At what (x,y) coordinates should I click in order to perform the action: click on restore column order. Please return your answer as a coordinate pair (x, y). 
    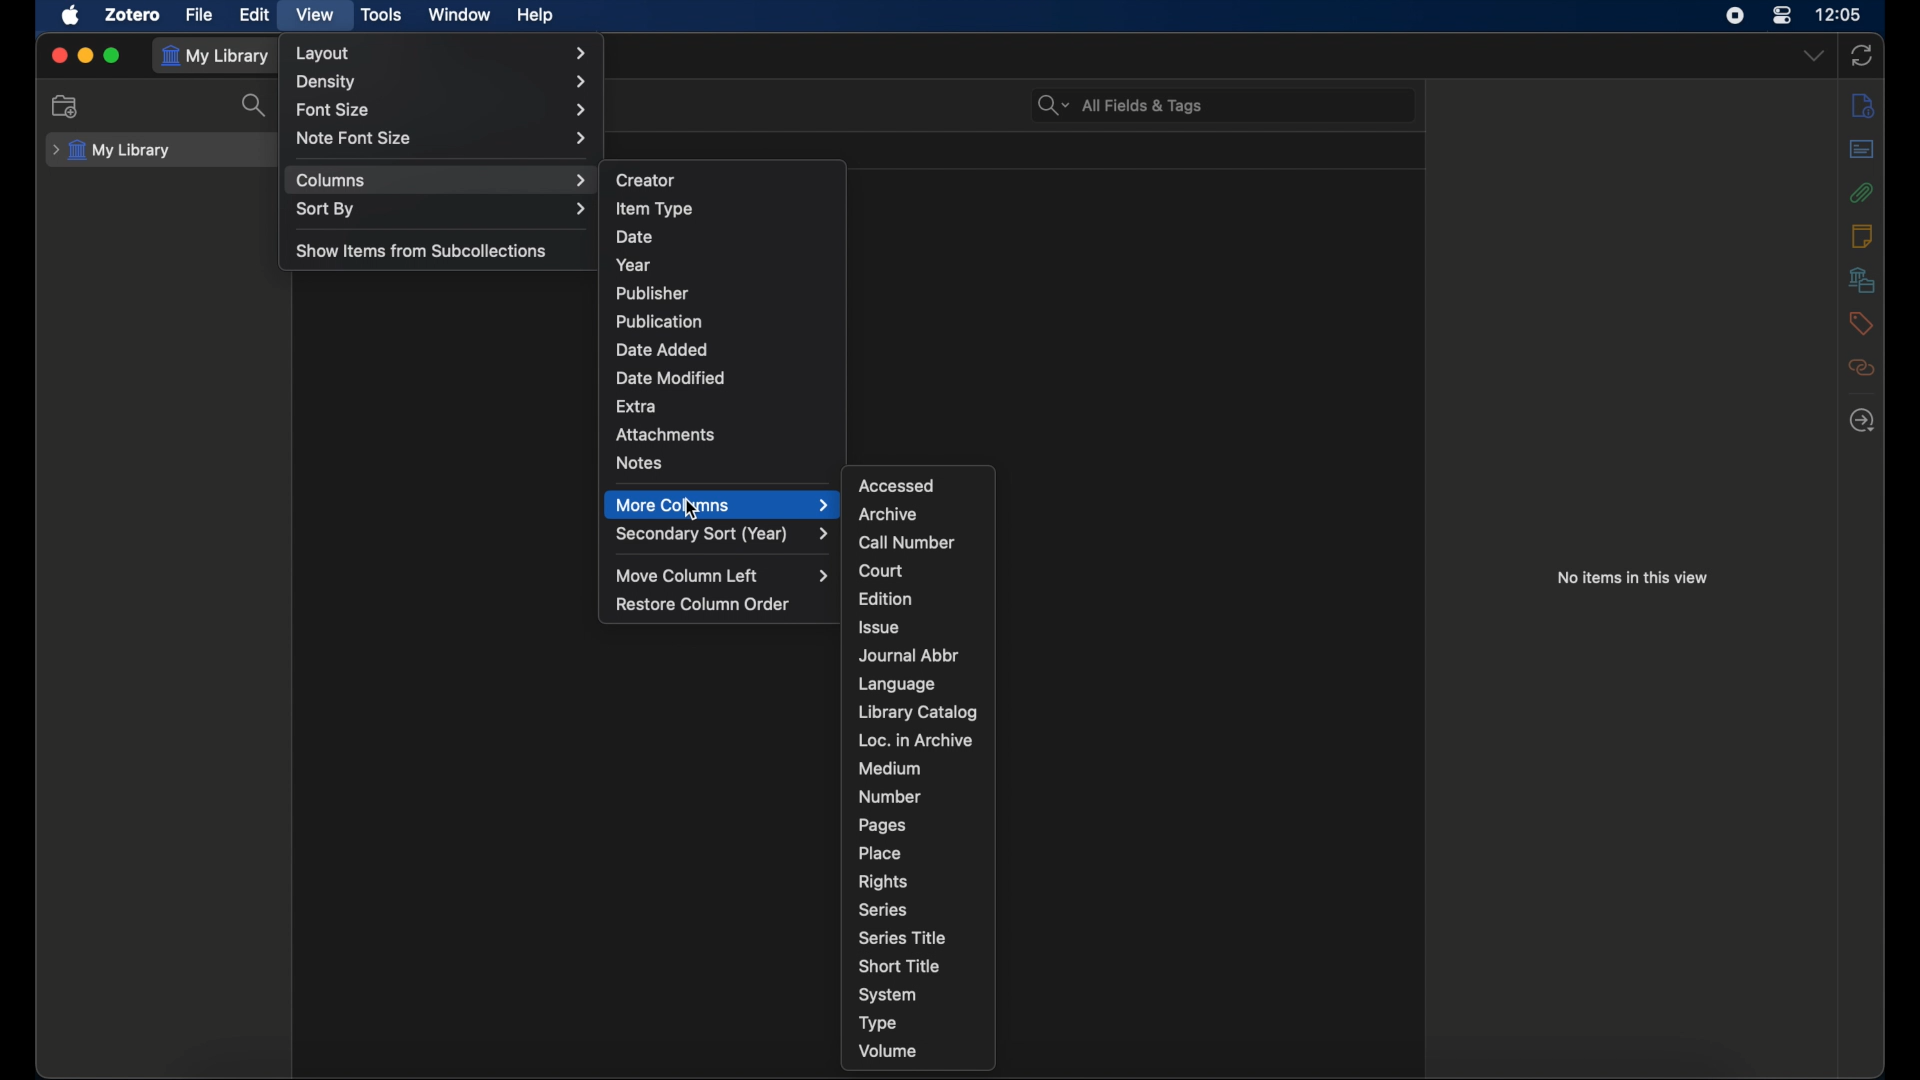
    Looking at the image, I should click on (706, 605).